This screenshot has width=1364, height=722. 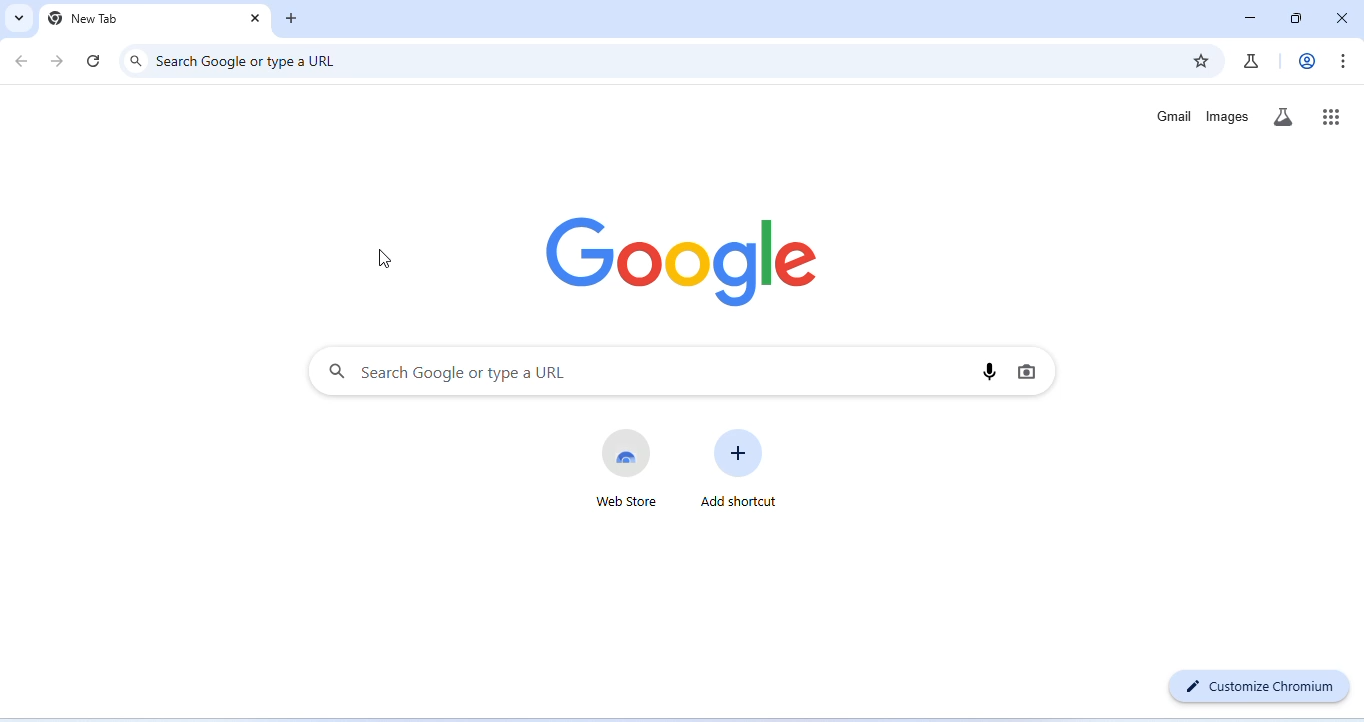 What do you see at coordinates (686, 264) in the screenshot?
I see `google` at bounding box center [686, 264].